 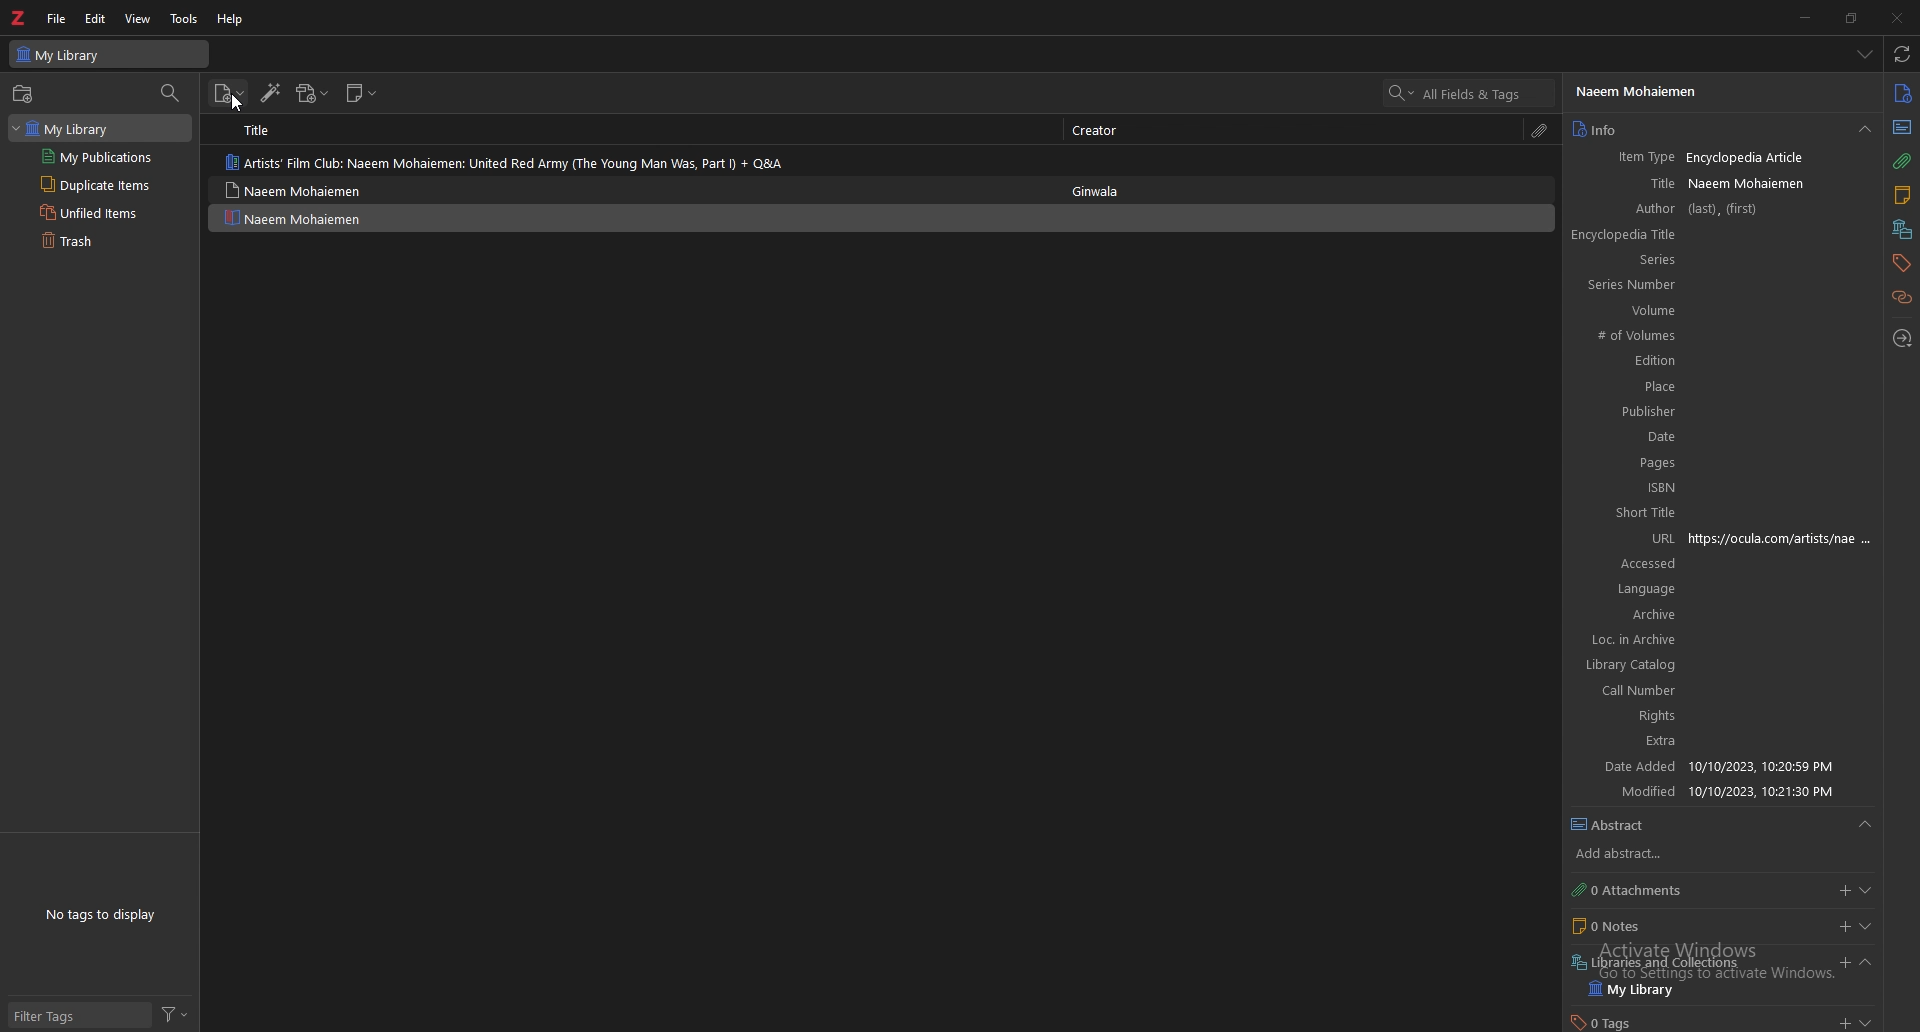 What do you see at coordinates (1628, 157) in the screenshot?
I see `item type` at bounding box center [1628, 157].